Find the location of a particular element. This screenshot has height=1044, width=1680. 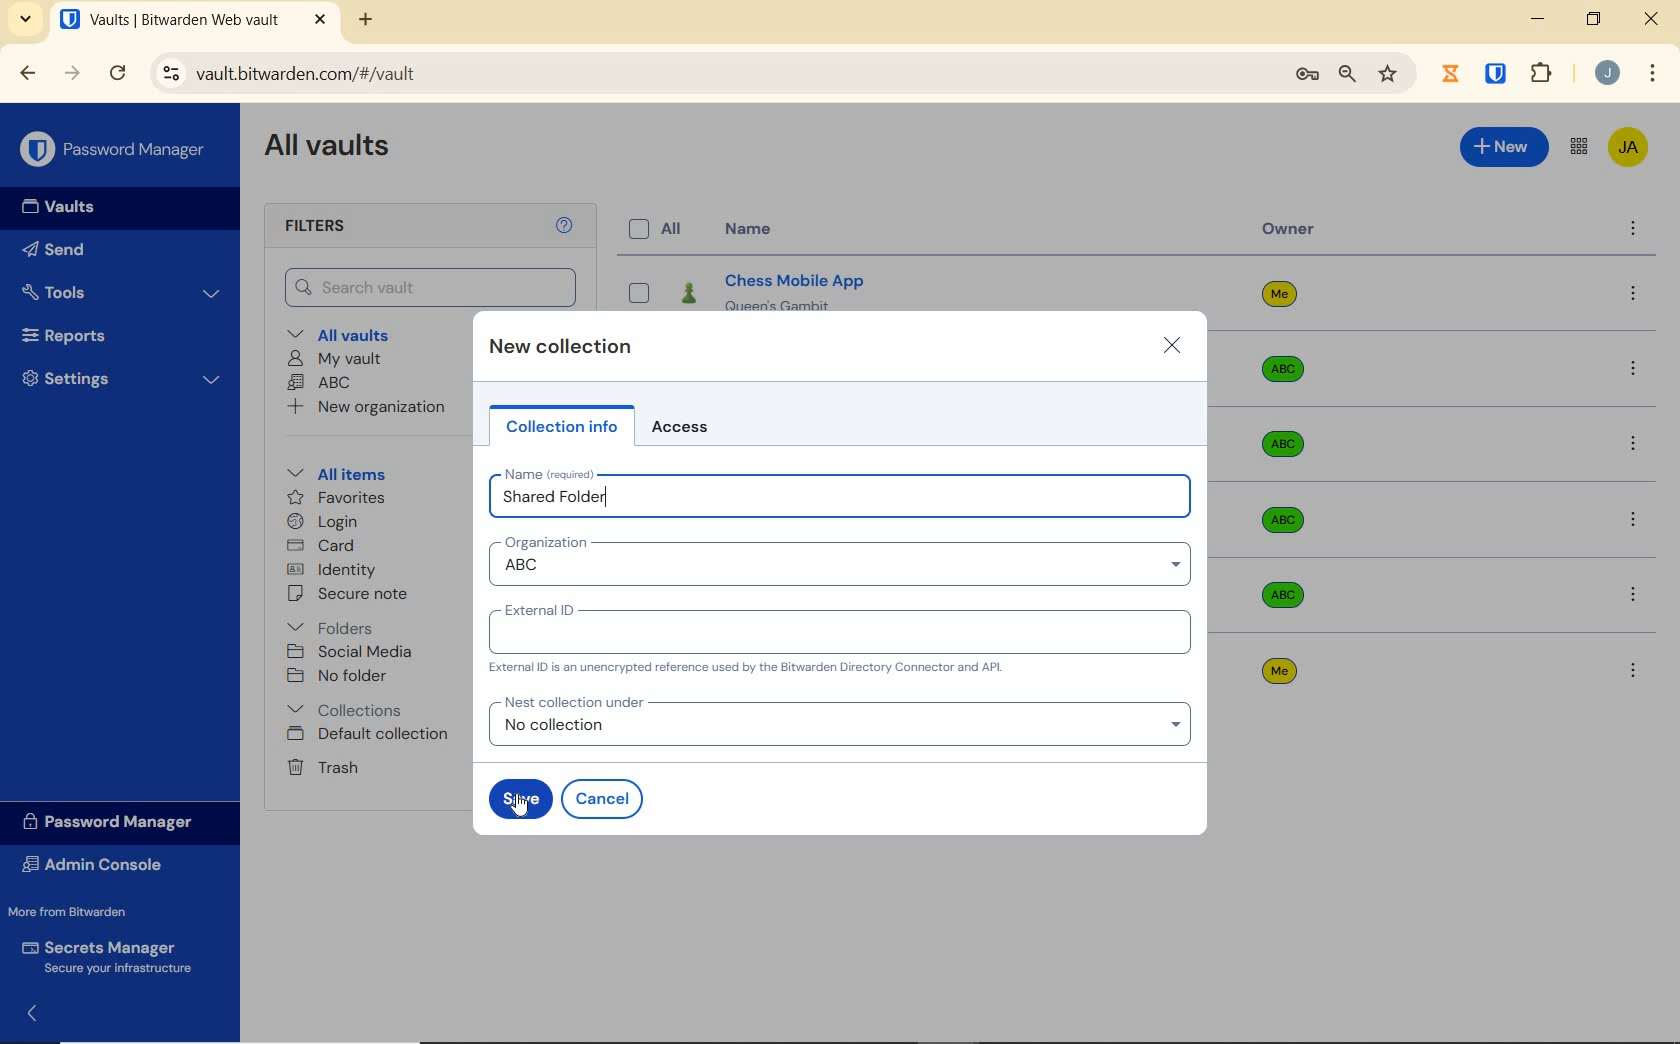

Default collection is located at coordinates (374, 734).